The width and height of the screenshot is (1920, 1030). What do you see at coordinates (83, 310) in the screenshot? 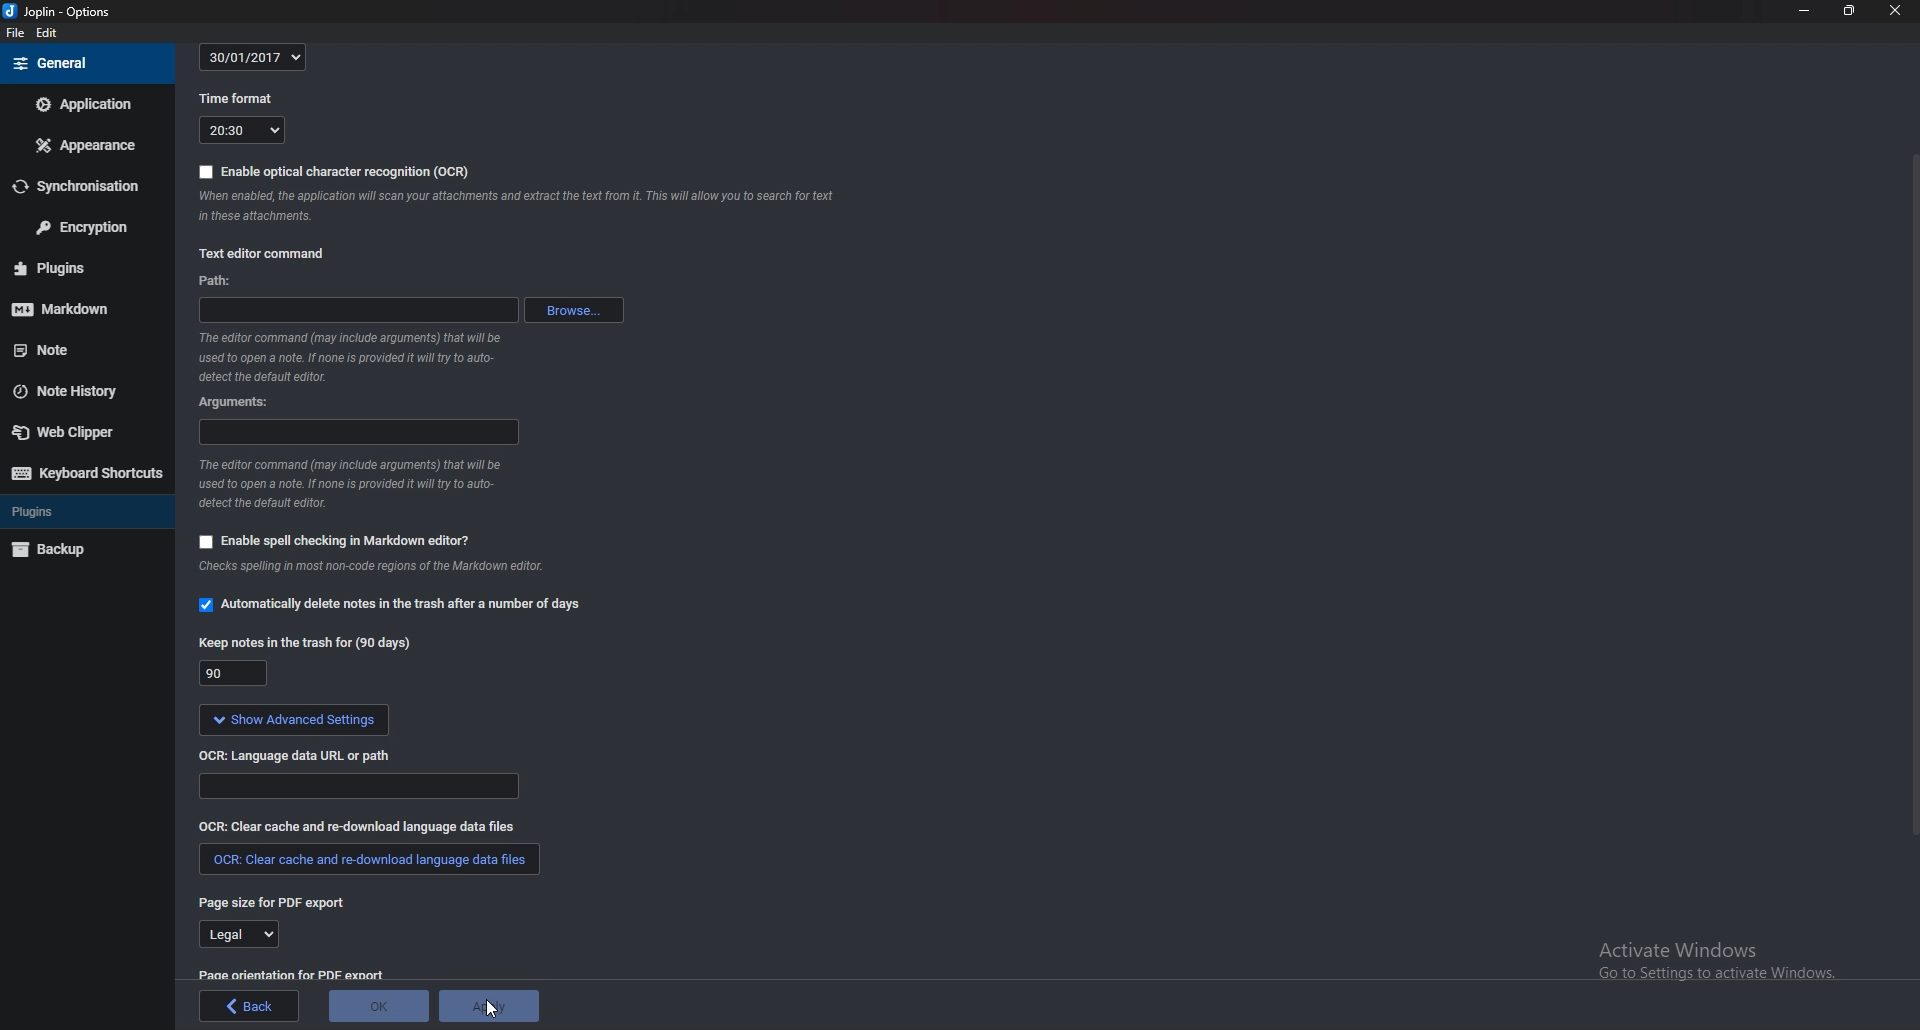
I see `markdown` at bounding box center [83, 310].